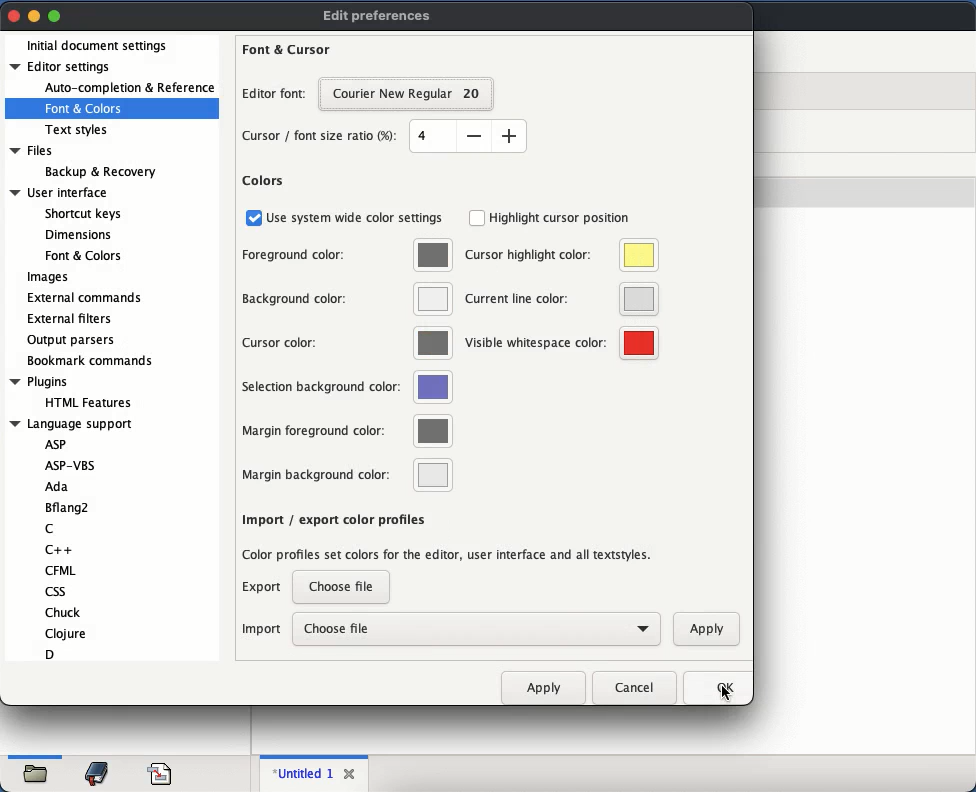 This screenshot has width=976, height=792. What do you see at coordinates (263, 587) in the screenshot?
I see `export` at bounding box center [263, 587].